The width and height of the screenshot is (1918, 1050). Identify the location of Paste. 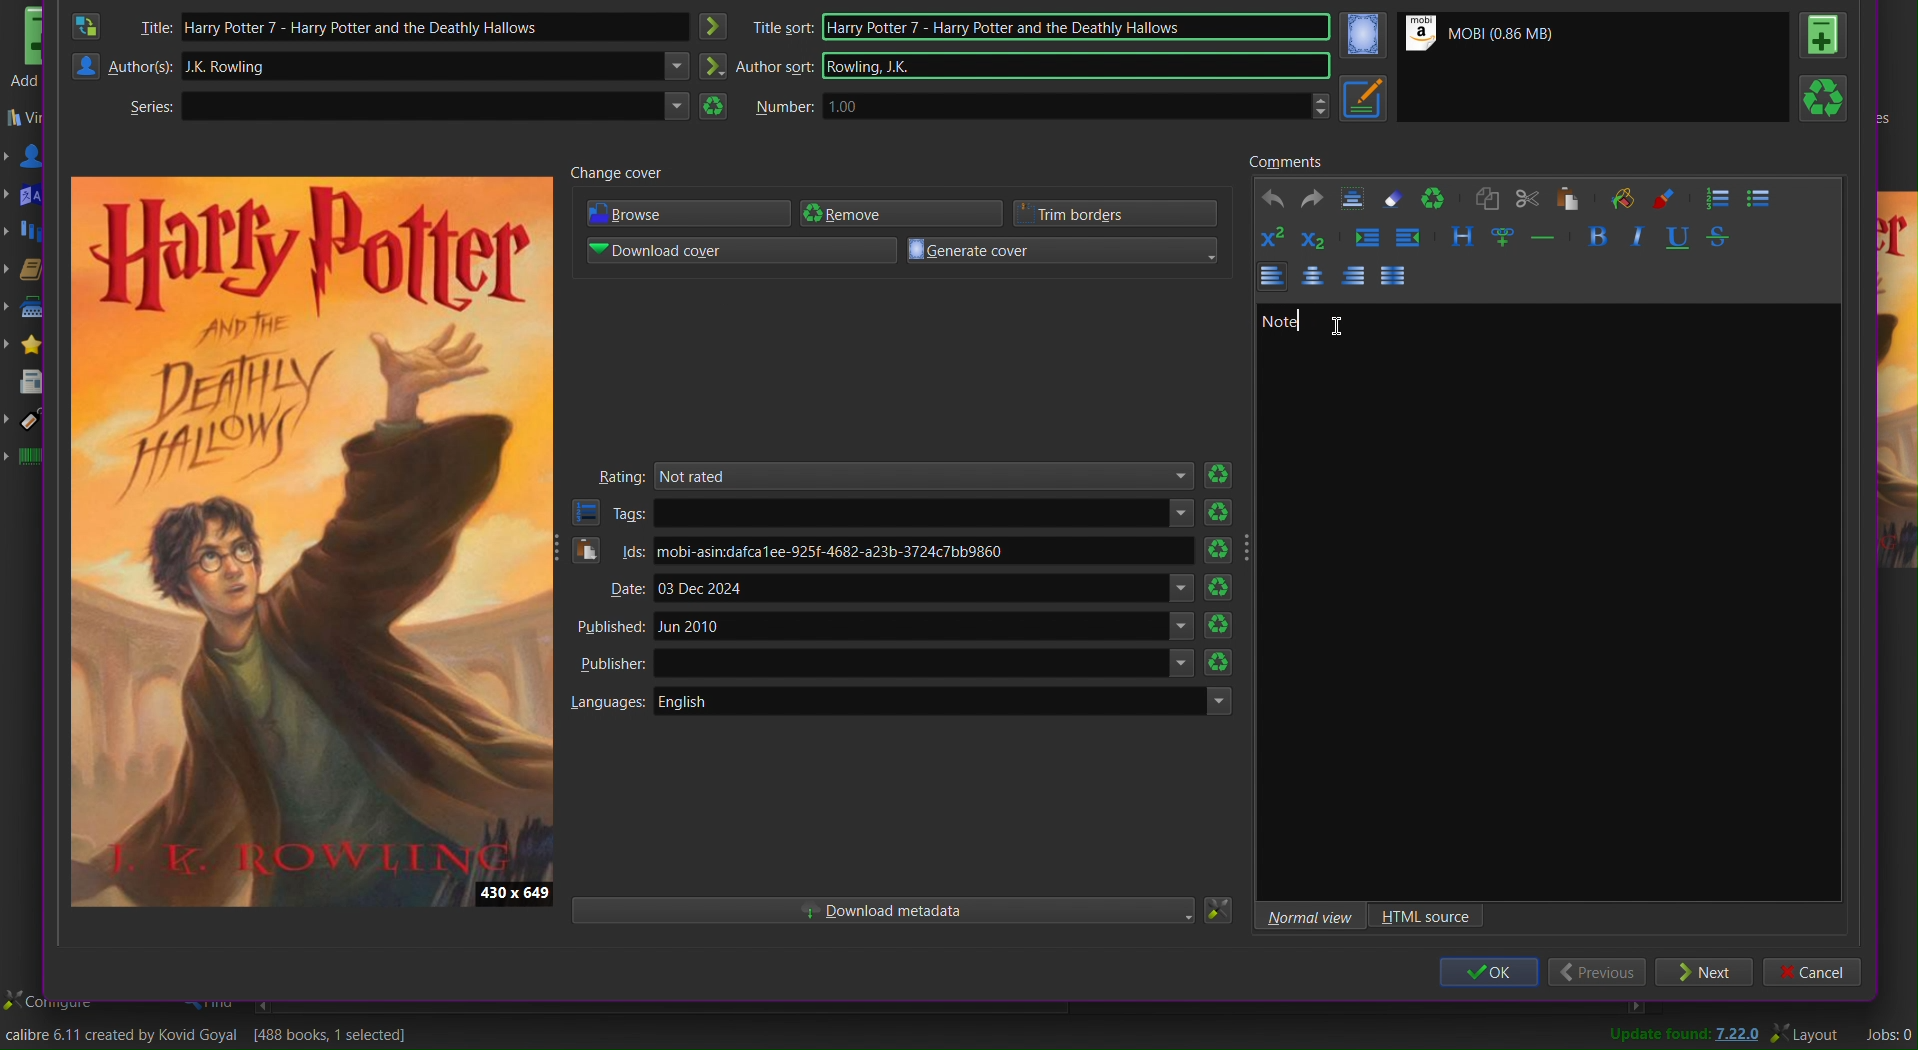
(1571, 200).